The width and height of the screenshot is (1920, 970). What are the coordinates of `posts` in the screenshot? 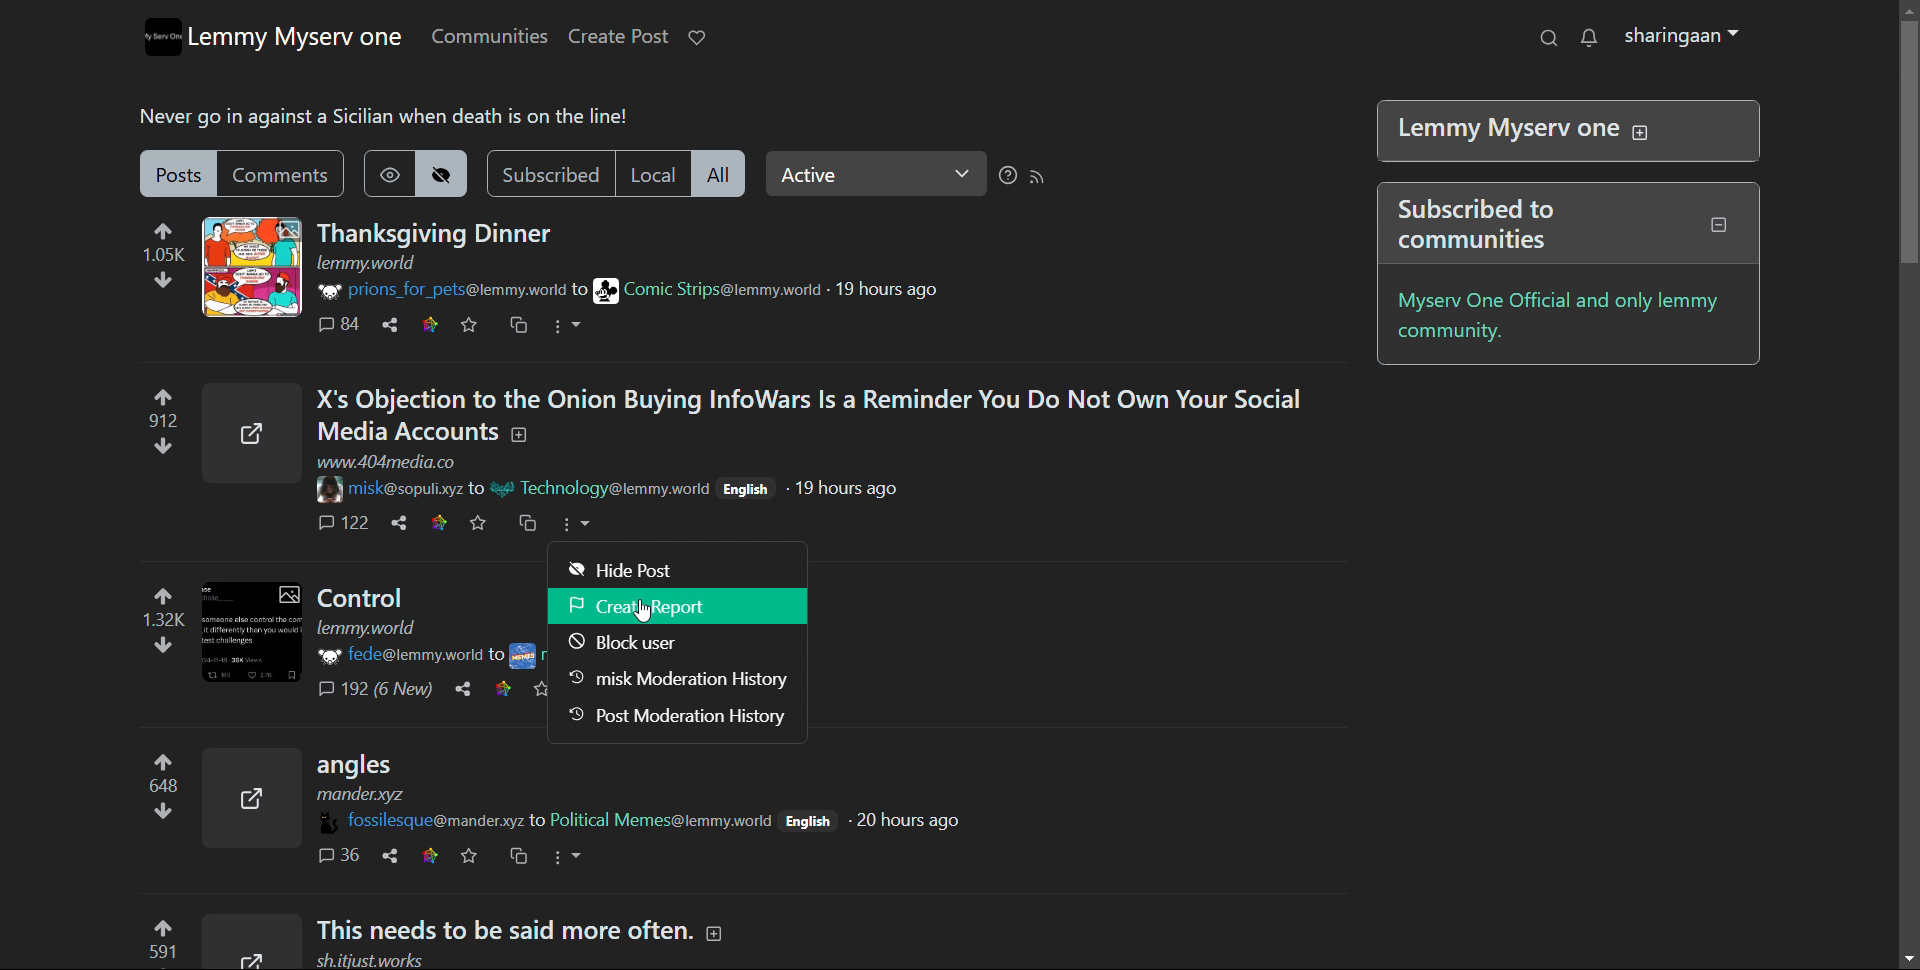 It's located at (179, 173).